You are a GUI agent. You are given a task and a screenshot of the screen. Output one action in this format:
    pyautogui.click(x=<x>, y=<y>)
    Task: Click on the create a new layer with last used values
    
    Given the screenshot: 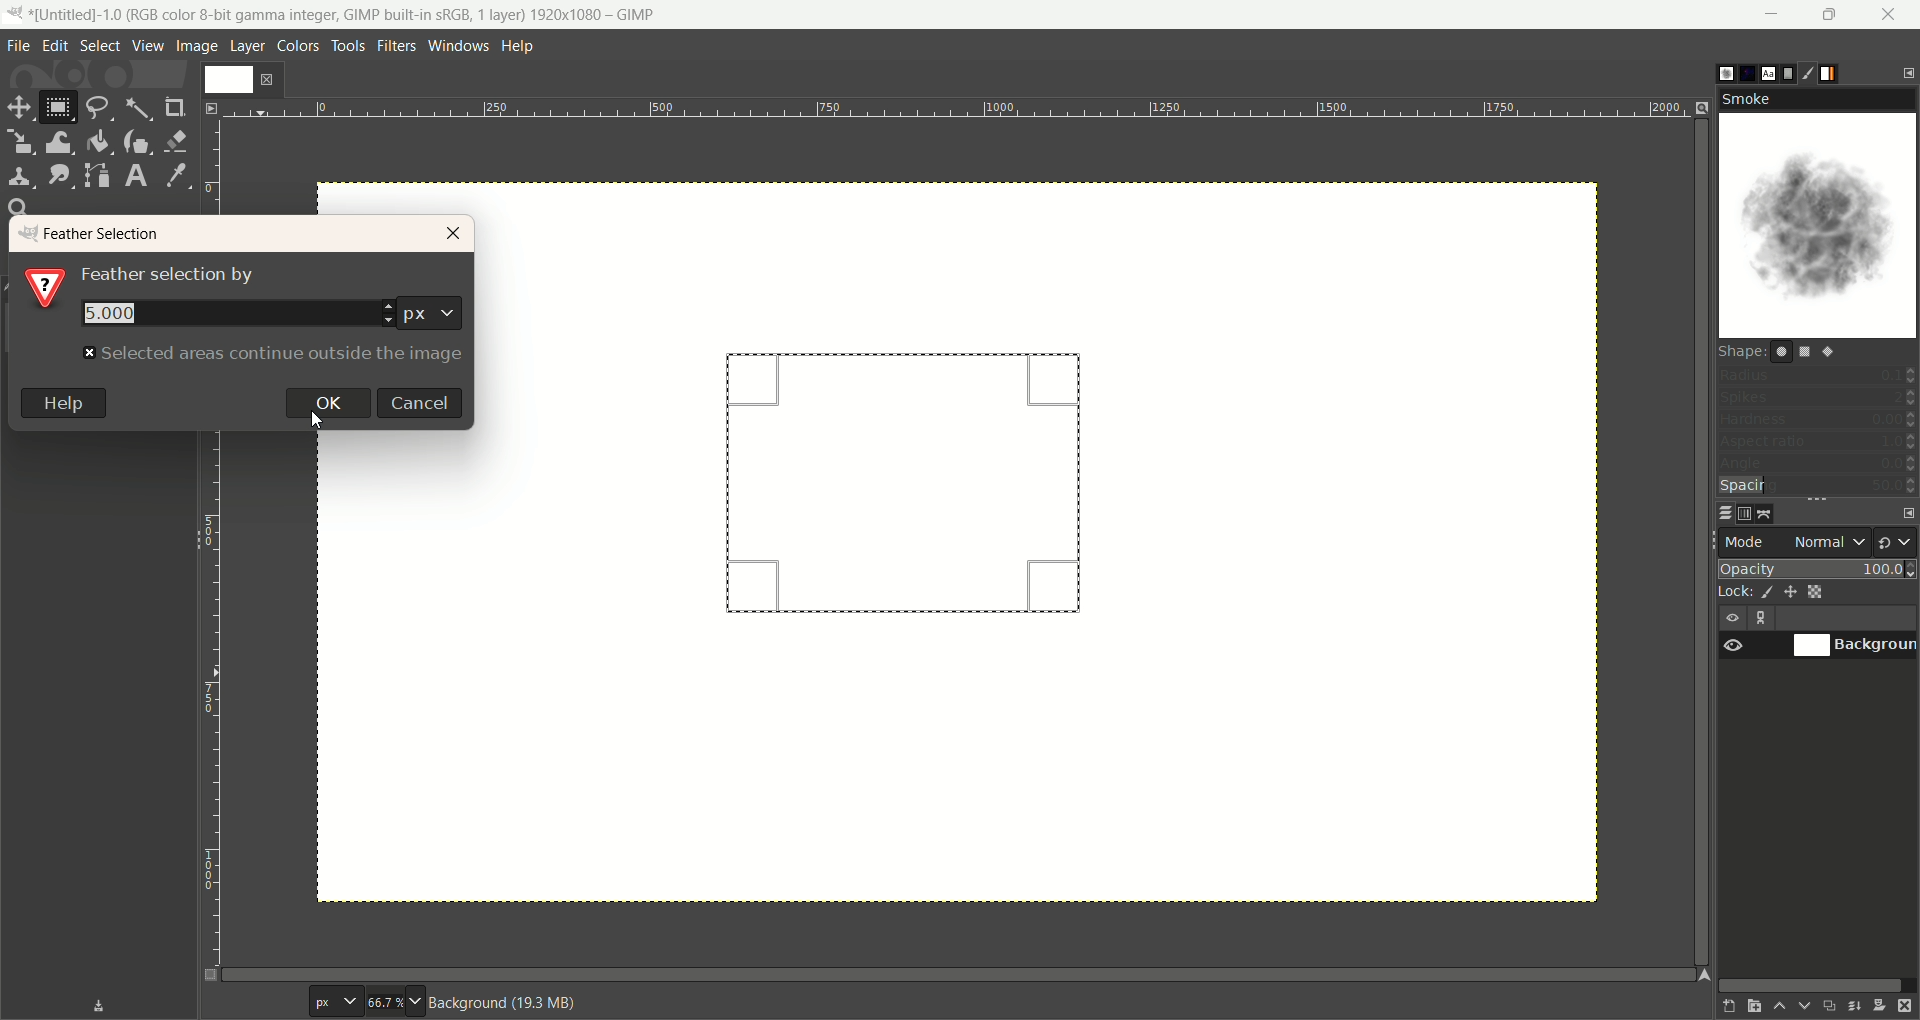 What is the action you would take?
    pyautogui.click(x=1728, y=1007)
    